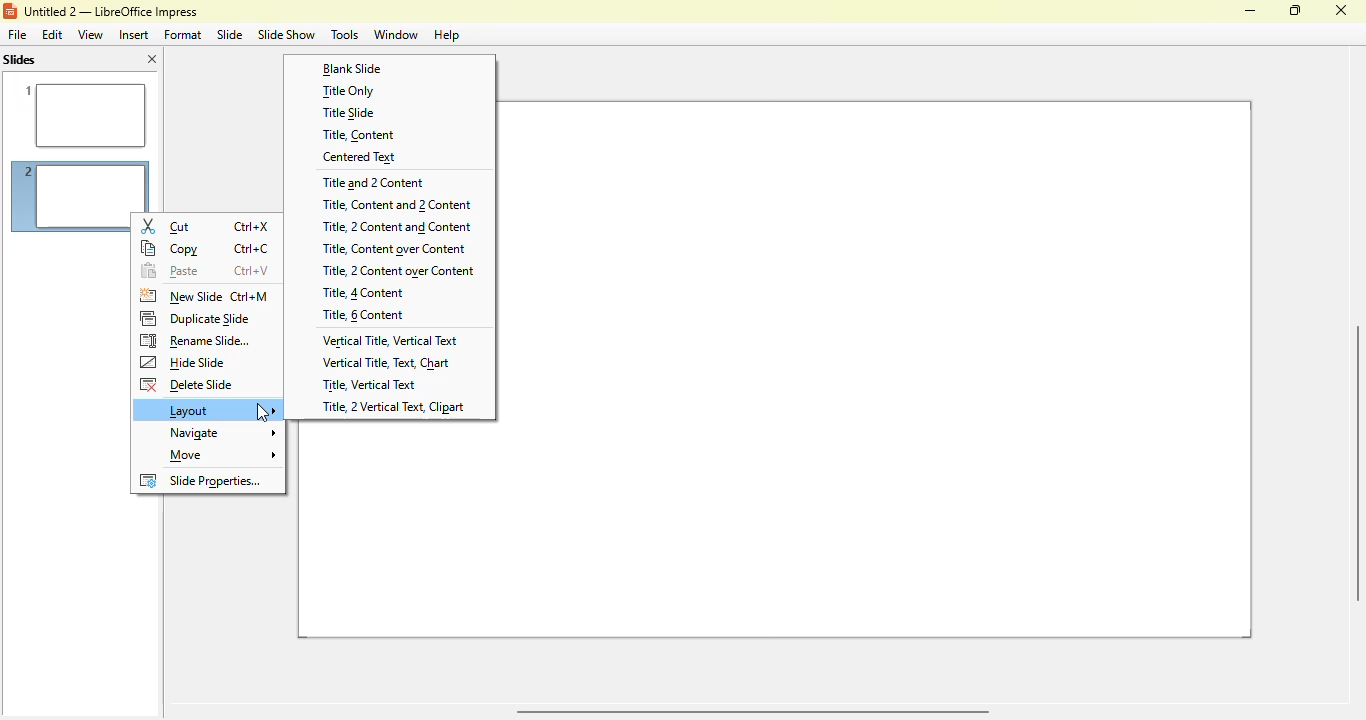 The width and height of the screenshot is (1366, 720). I want to click on slide 1, so click(79, 114).